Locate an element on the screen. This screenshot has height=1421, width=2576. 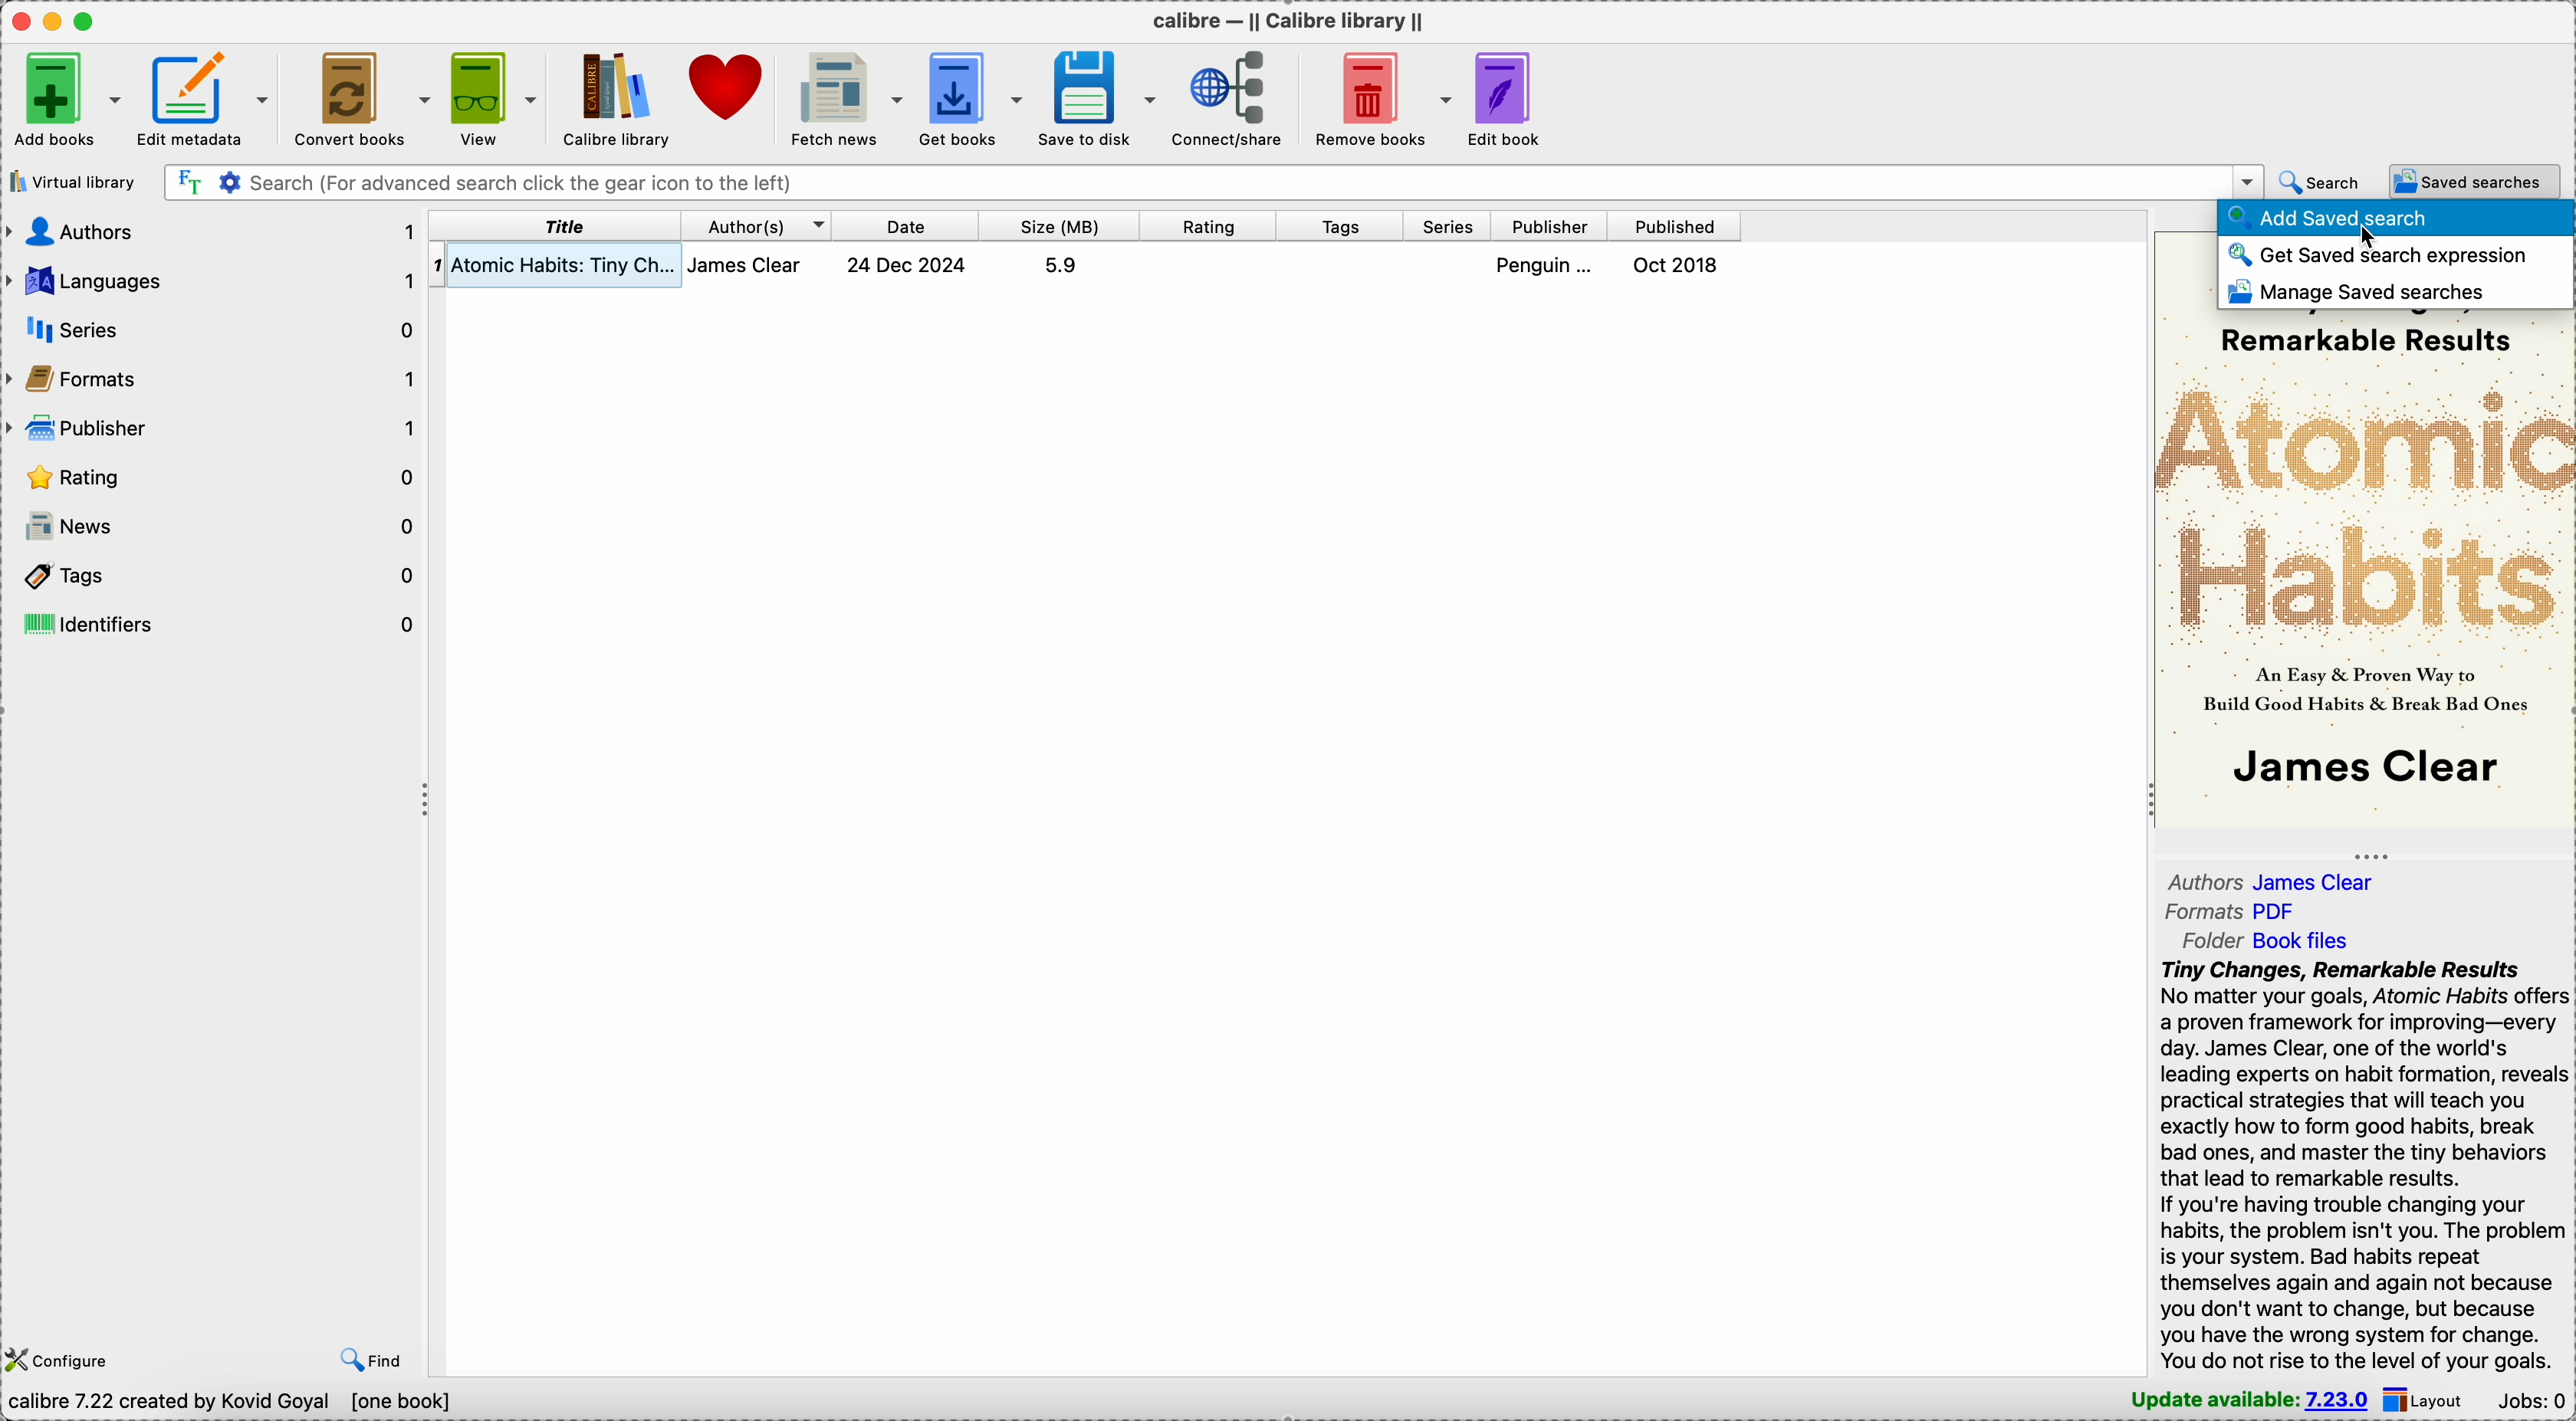
authors is located at coordinates (757, 225).